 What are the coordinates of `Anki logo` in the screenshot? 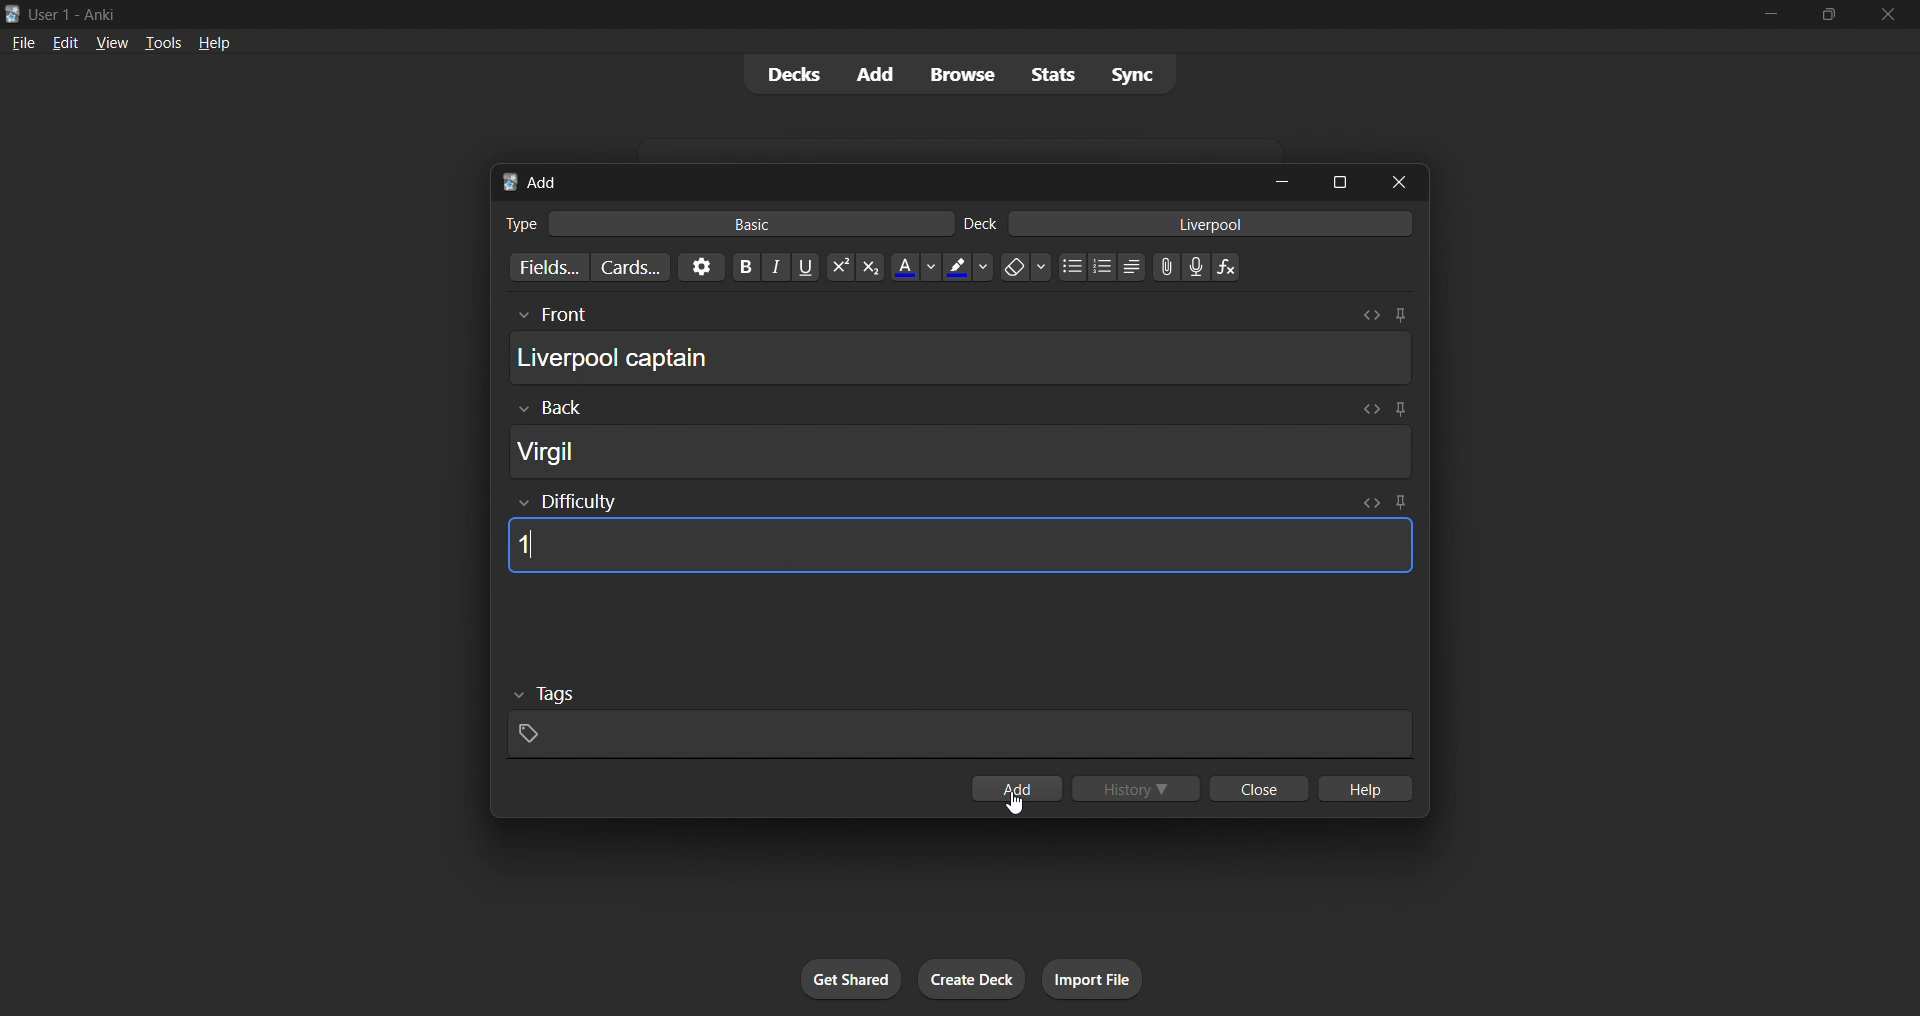 It's located at (510, 182).